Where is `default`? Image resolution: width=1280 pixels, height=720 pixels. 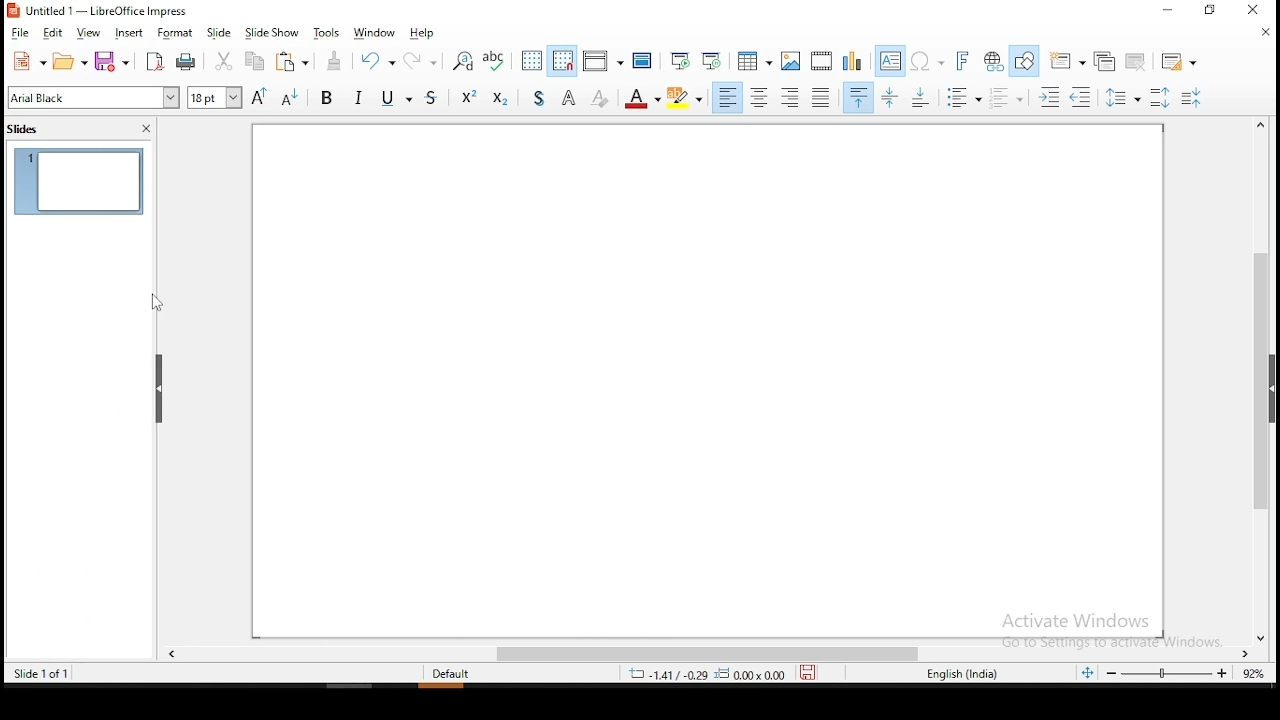
default is located at coordinates (456, 674).